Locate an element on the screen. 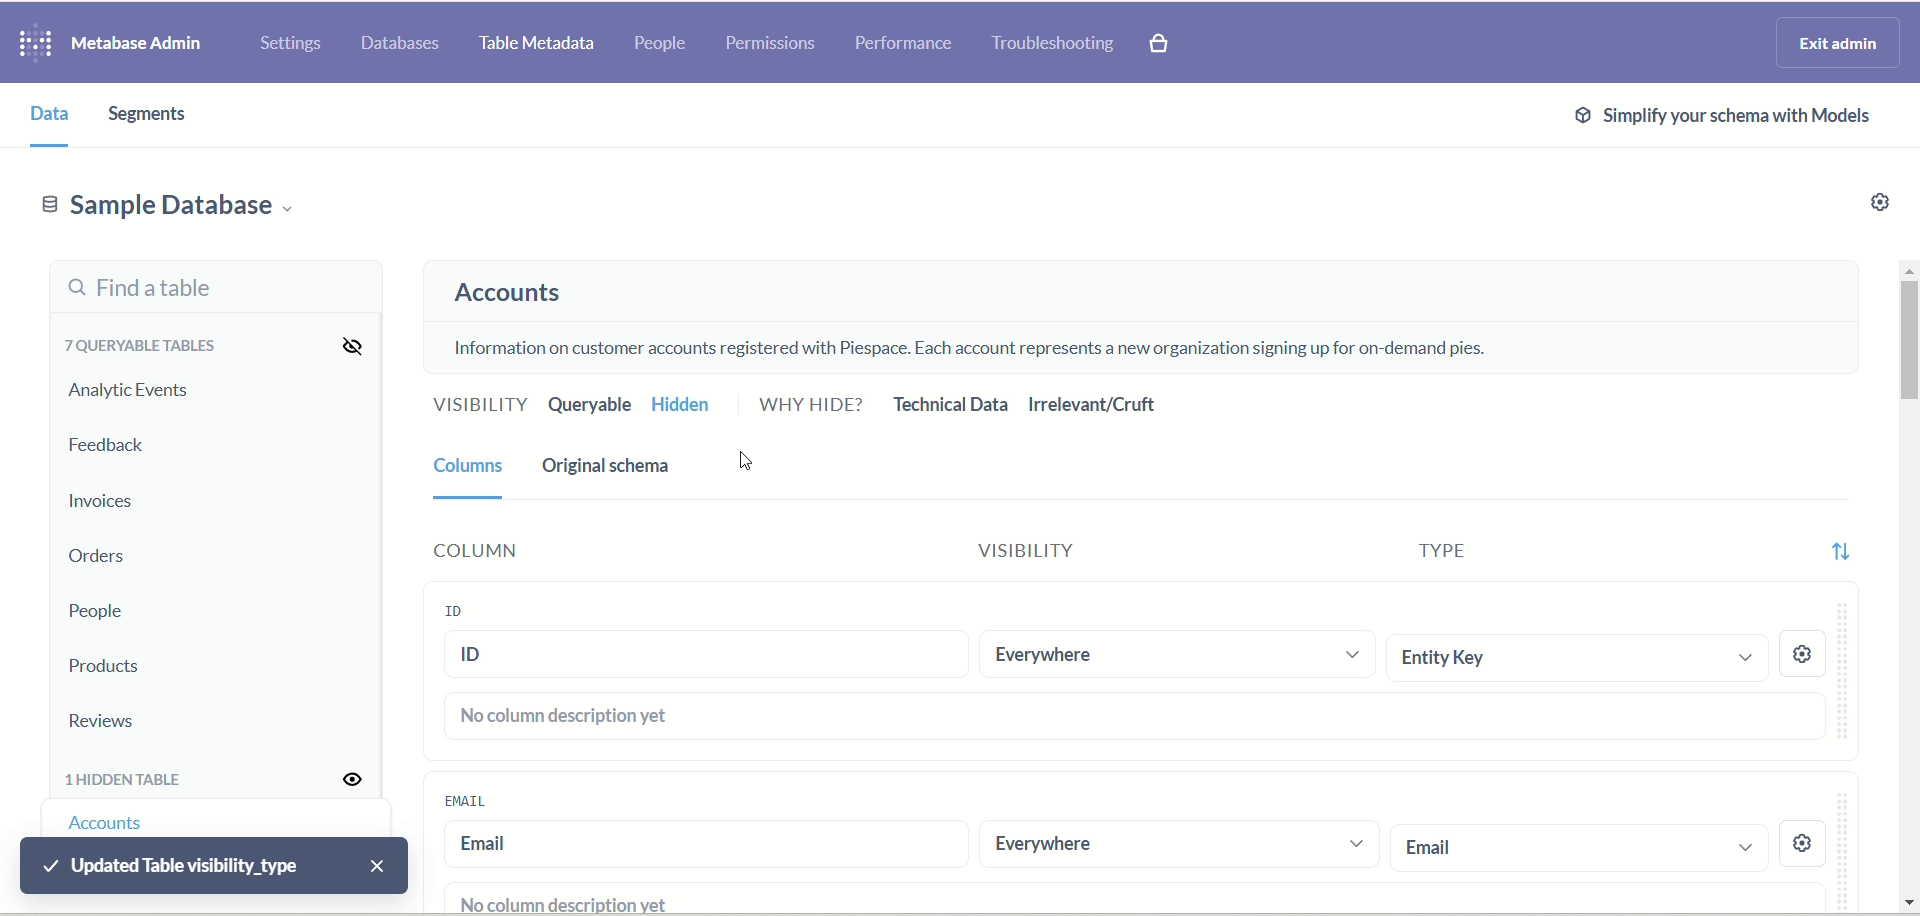  columns is located at coordinates (471, 475).